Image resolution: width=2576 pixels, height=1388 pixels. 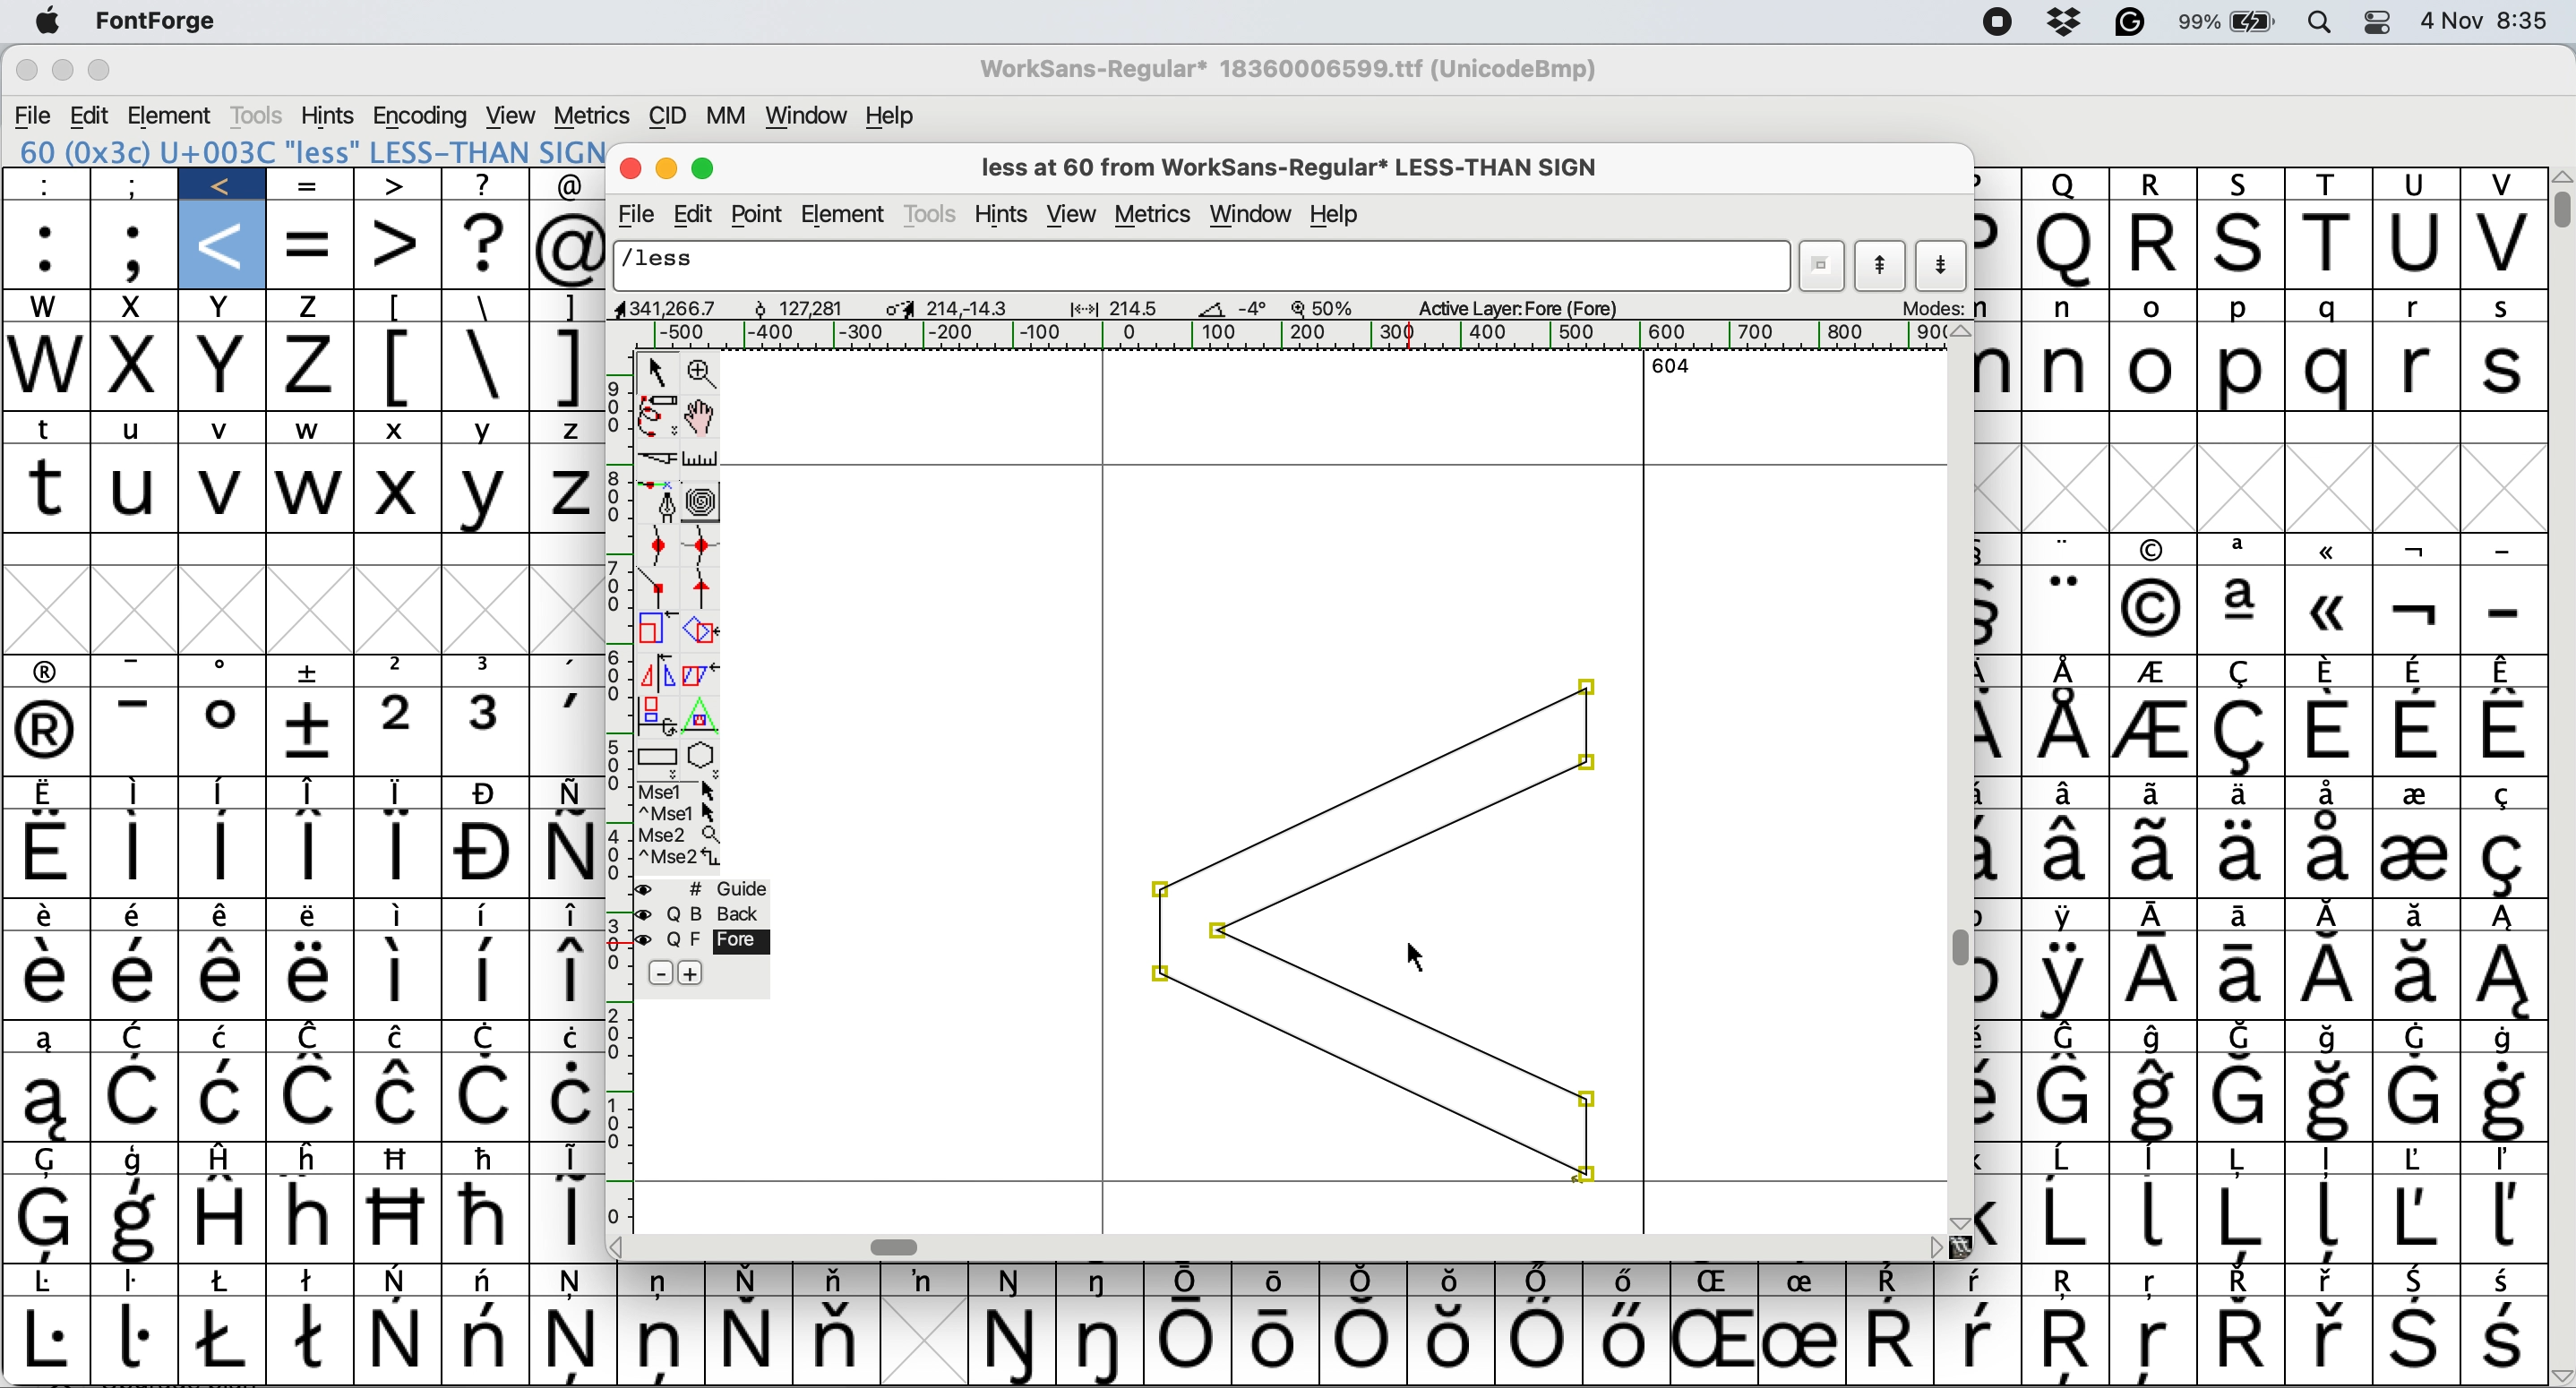 What do you see at coordinates (1016, 1281) in the screenshot?
I see `Symbol` at bounding box center [1016, 1281].